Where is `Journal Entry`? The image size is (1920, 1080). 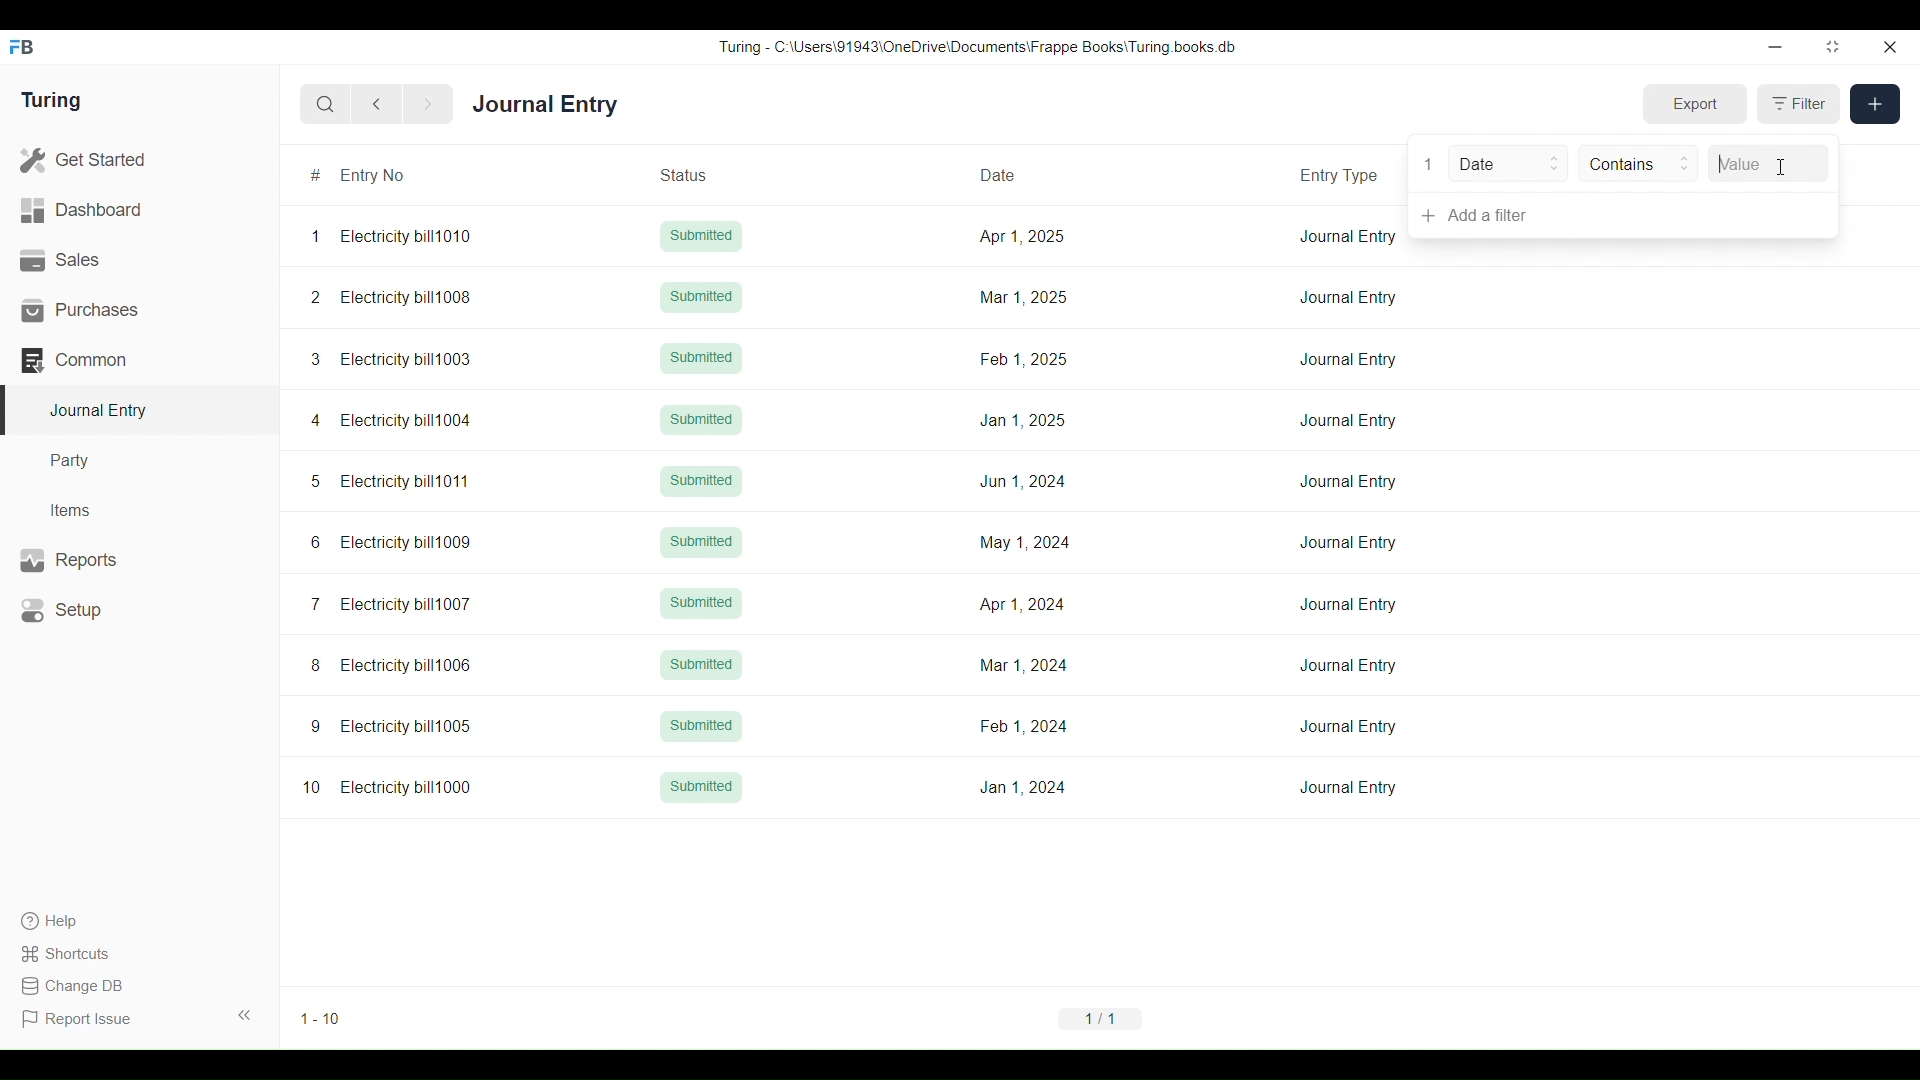
Journal Entry is located at coordinates (1348, 665).